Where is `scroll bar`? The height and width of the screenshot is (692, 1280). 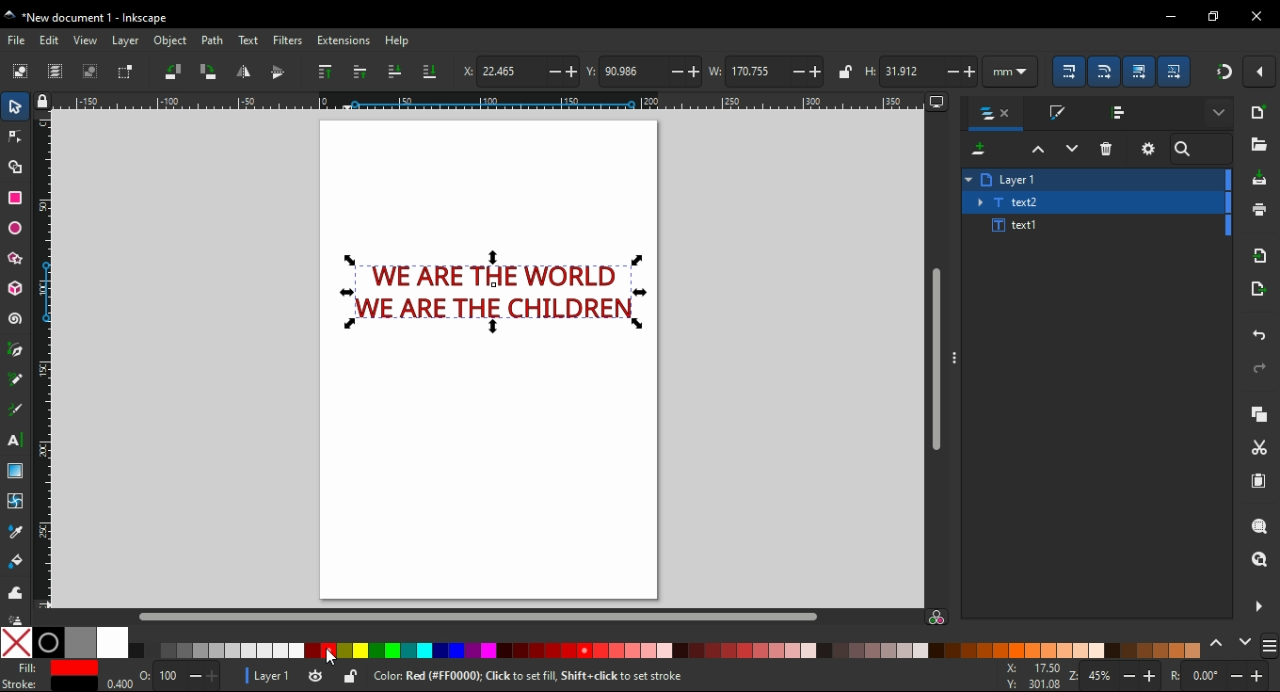 scroll bar is located at coordinates (476, 616).